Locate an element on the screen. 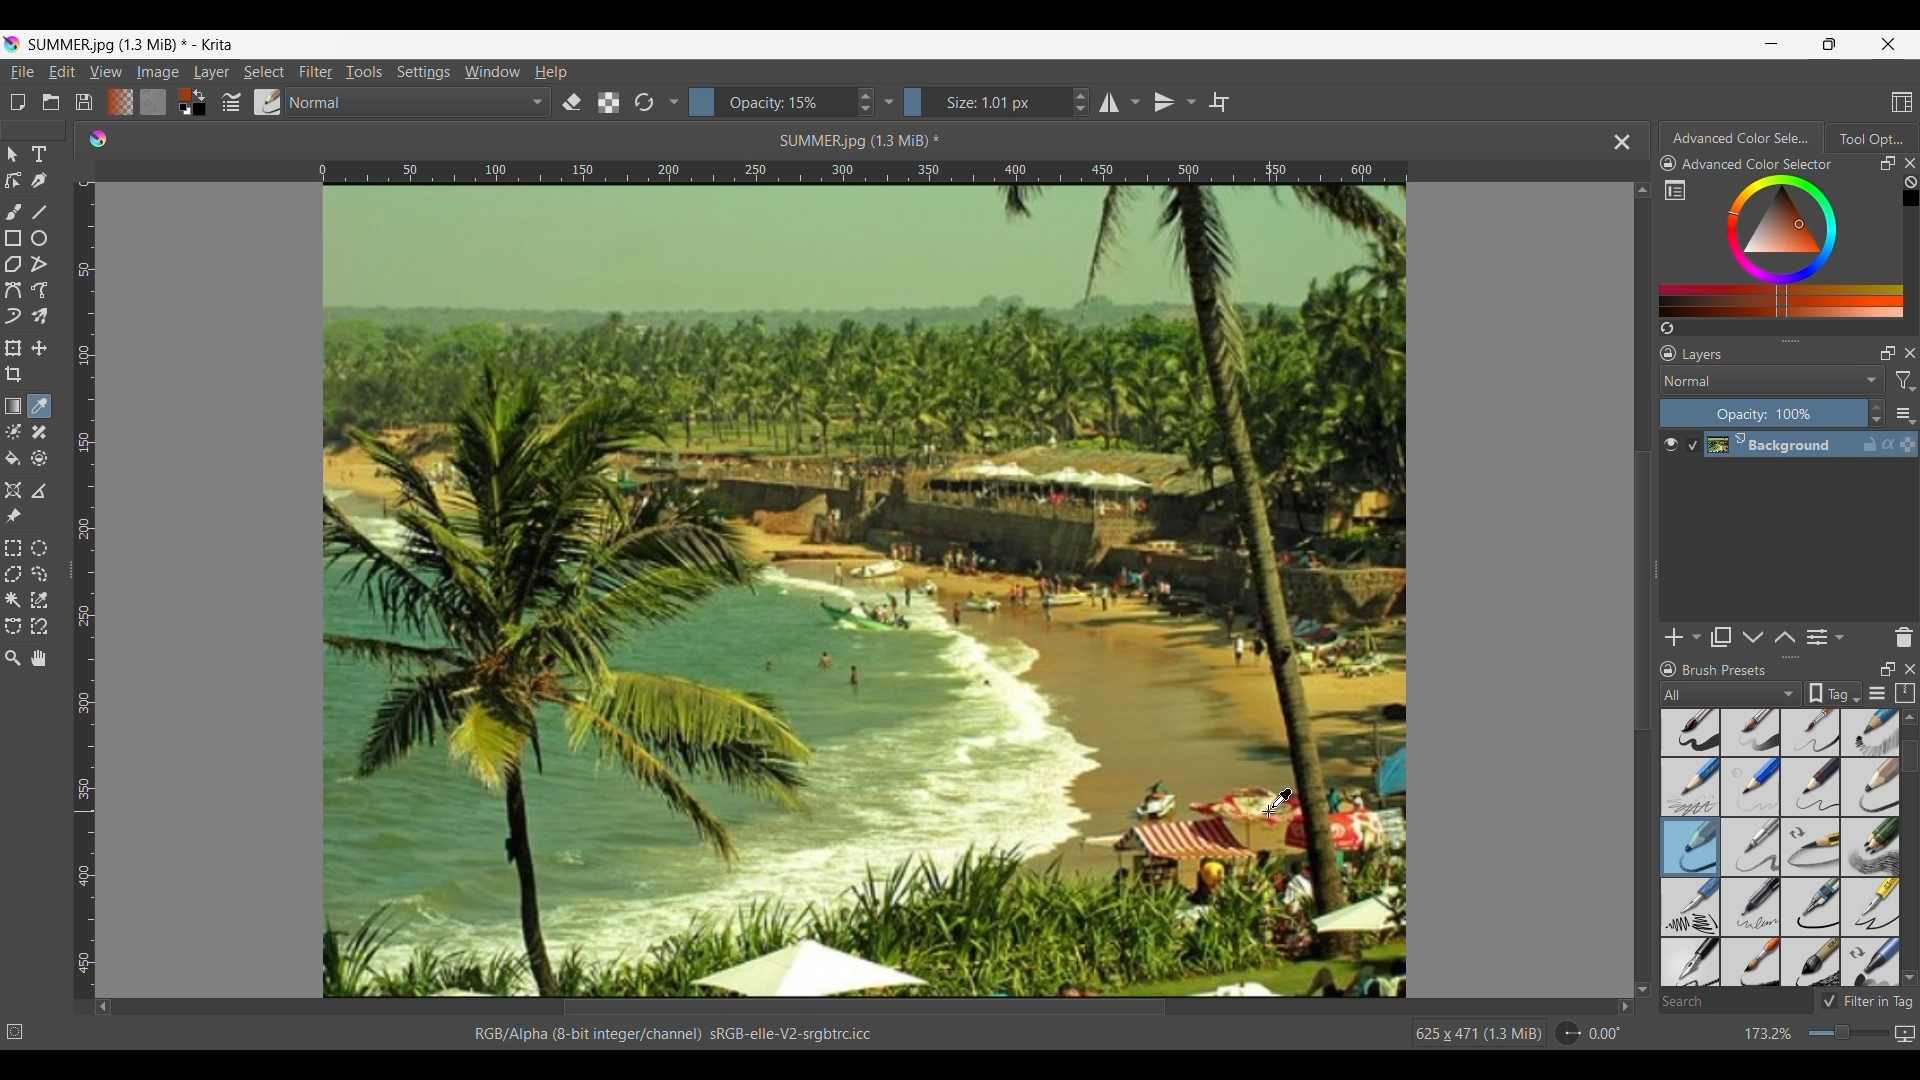 Image resolution: width=1920 pixels, height=1080 pixels. Create a list of color from the image is located at coordinates (1668, 328).